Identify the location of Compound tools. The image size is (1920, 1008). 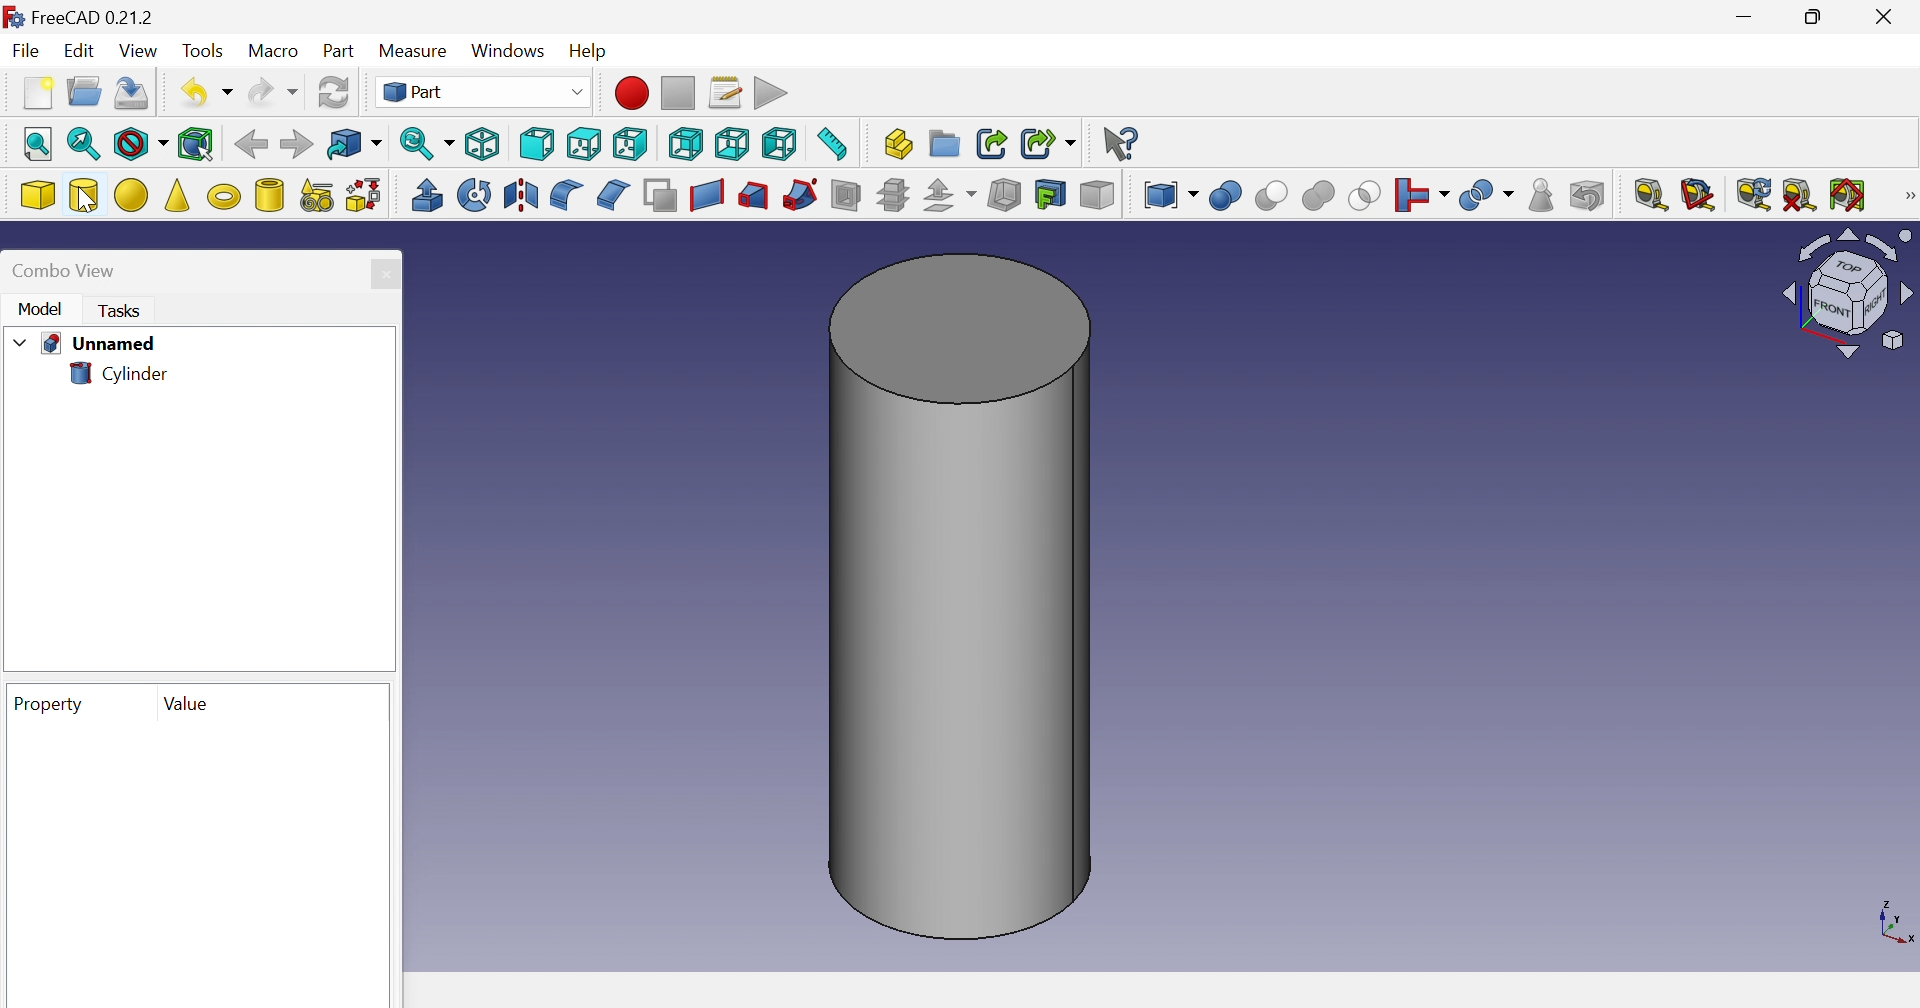
(1169, 195).